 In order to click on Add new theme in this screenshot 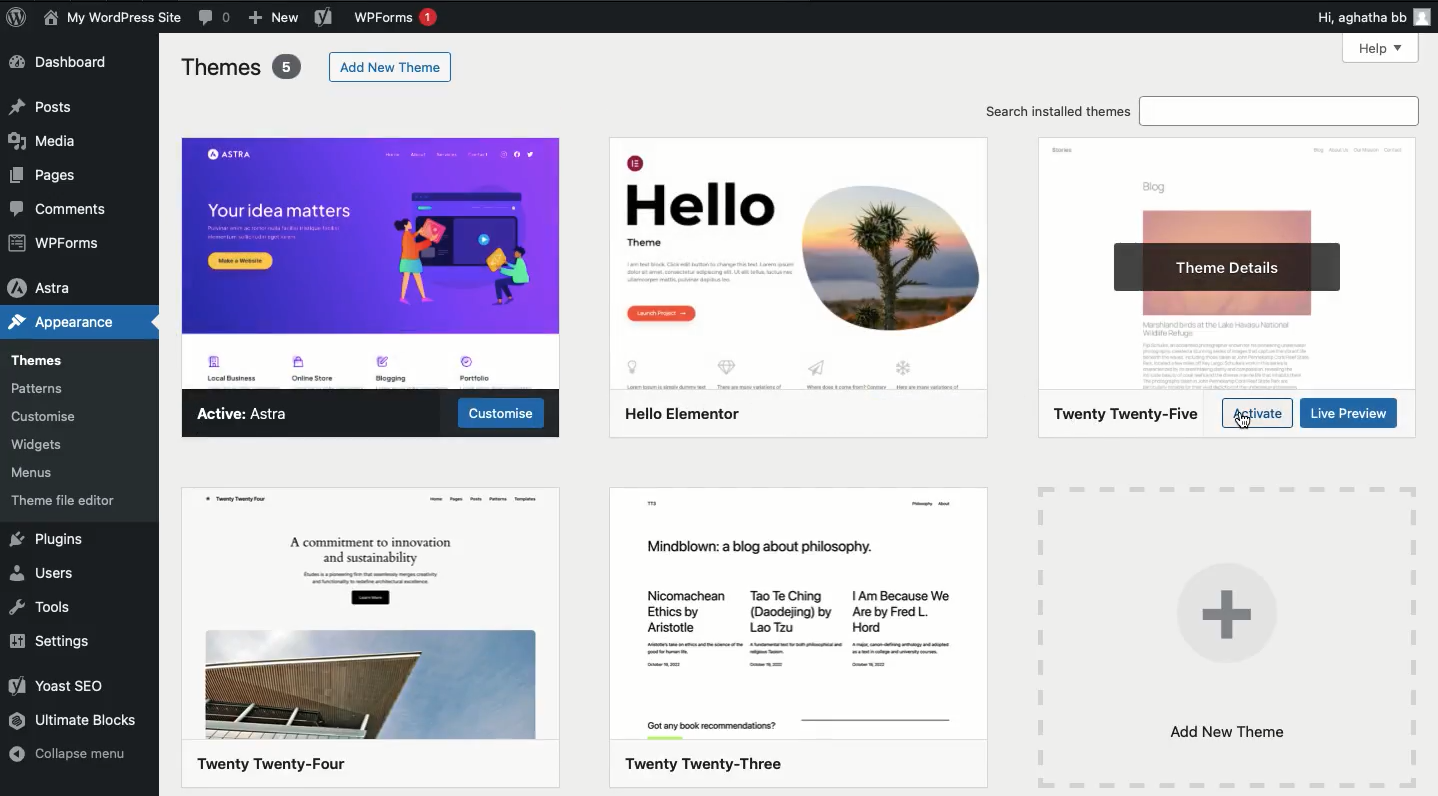, I will do `click(392, 67)`.